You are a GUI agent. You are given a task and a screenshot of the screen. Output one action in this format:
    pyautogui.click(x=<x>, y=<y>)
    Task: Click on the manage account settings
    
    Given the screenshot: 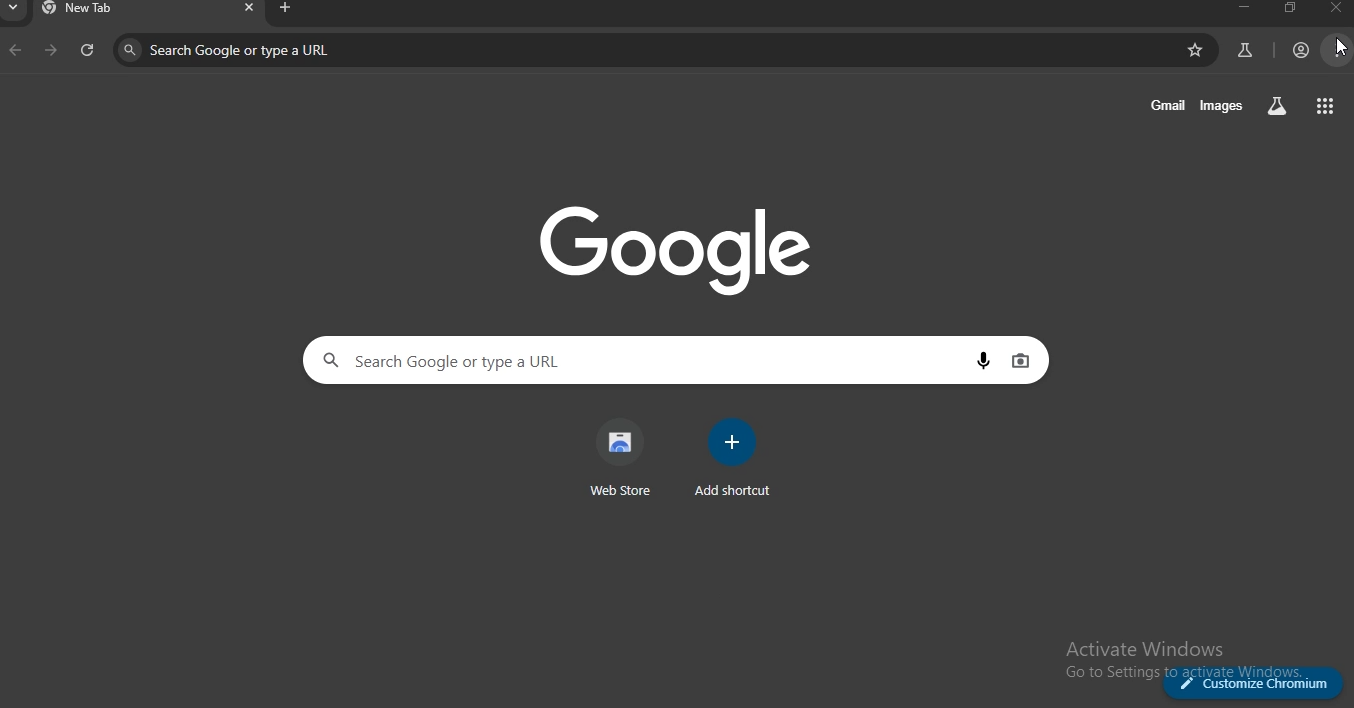 What is the action you would take?
    pyautogui.click(x=1338, y=51)
    